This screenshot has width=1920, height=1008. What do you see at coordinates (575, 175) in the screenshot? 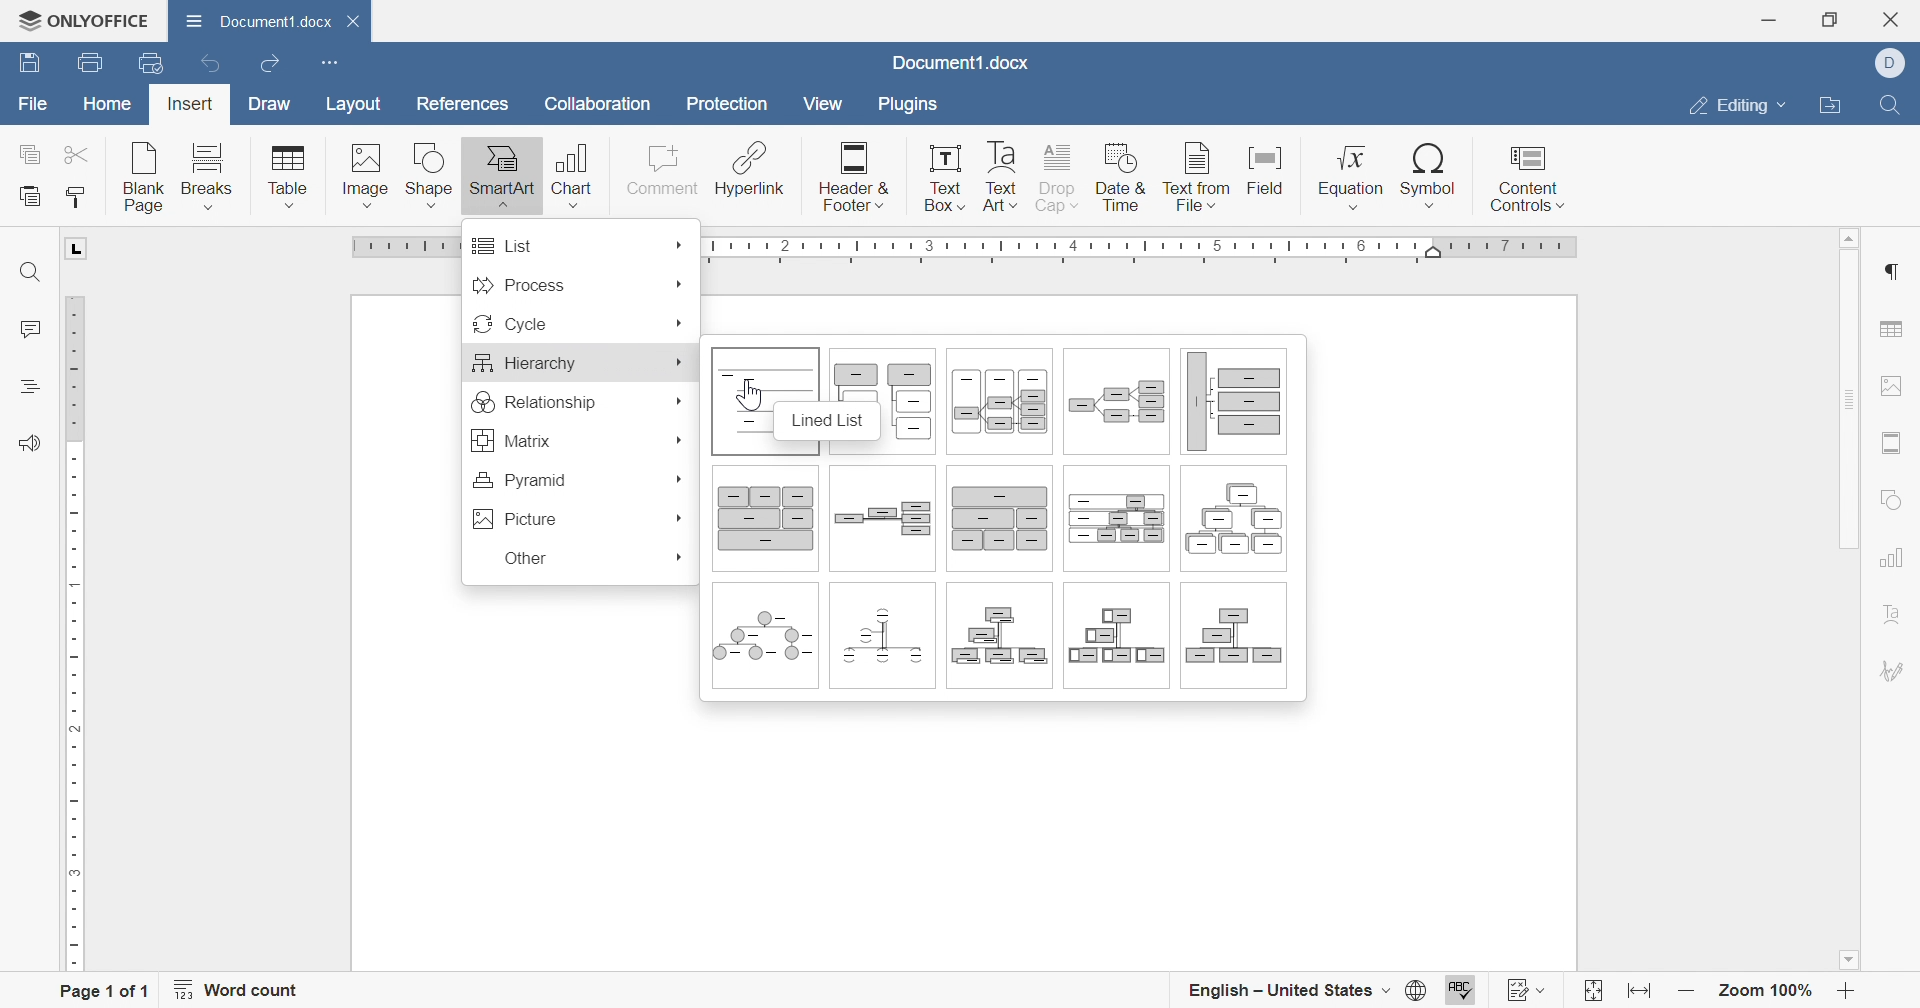
I see `Chart` at bounding box center [575, 175].